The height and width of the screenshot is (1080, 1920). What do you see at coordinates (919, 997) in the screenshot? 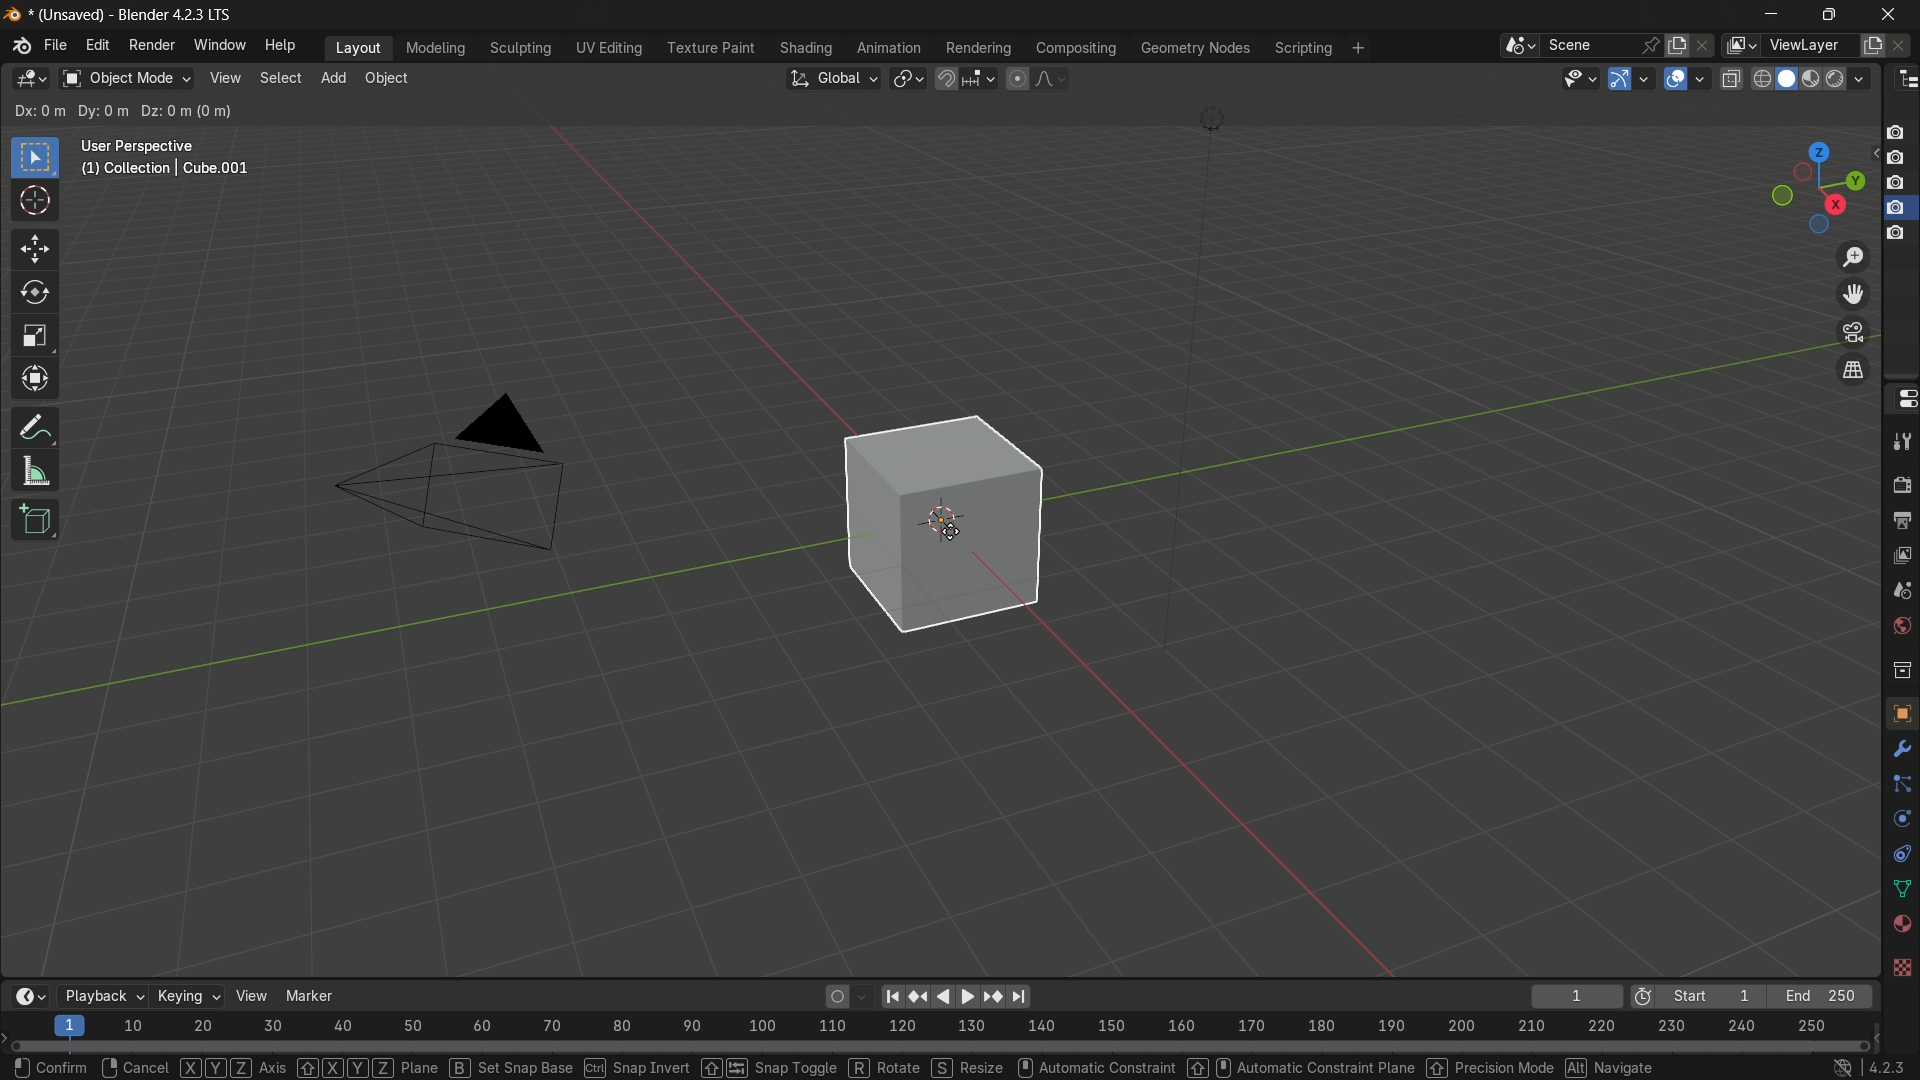
I see `Play before` at bounding box center [919, 997].